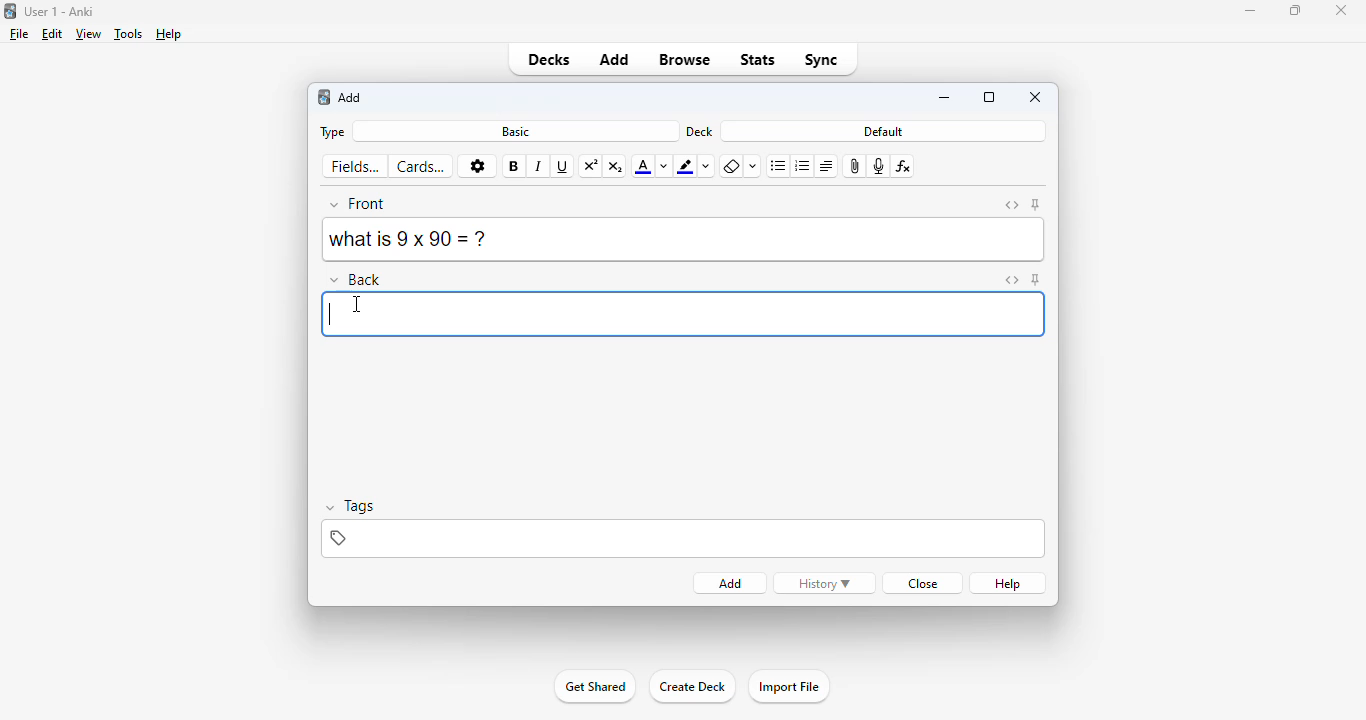  I want to click on browse, so click(686, 59).